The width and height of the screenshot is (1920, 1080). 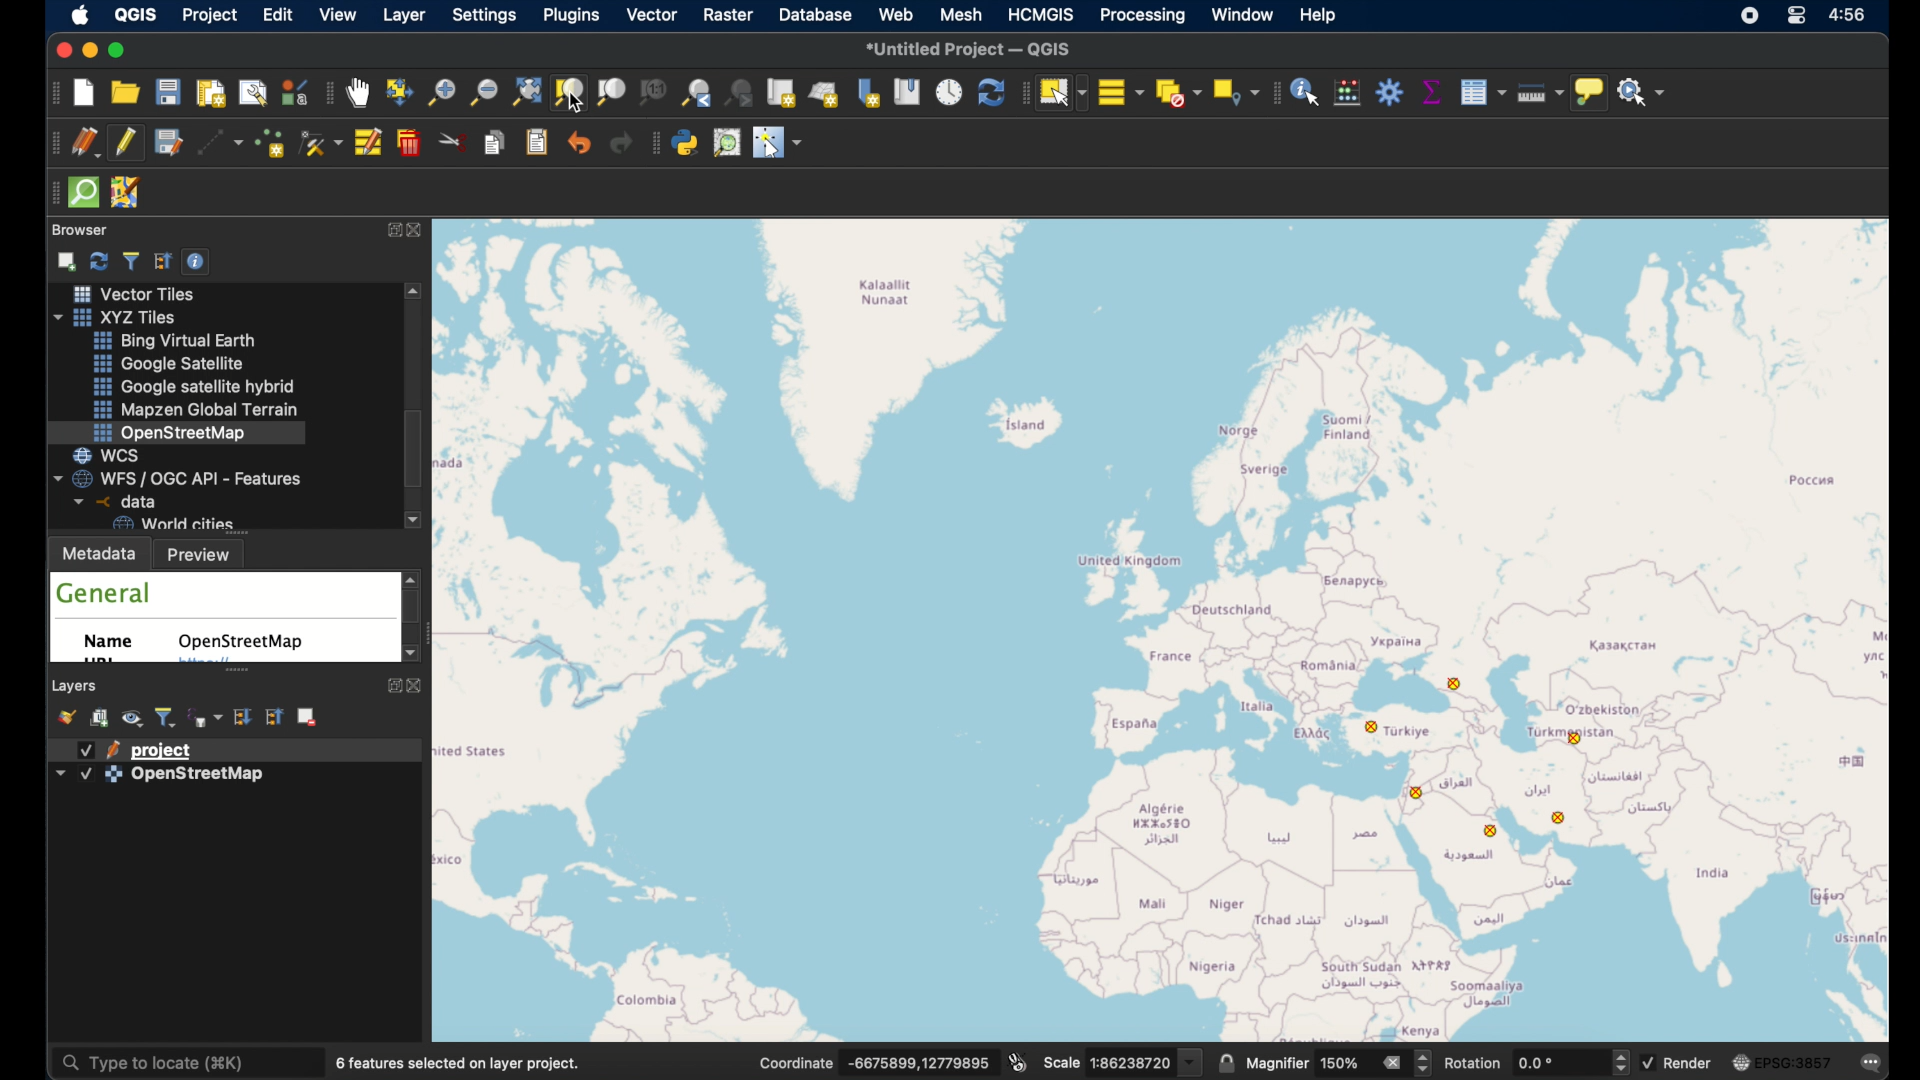 I want to click on openstreetmap, so click(x=245, y=642).